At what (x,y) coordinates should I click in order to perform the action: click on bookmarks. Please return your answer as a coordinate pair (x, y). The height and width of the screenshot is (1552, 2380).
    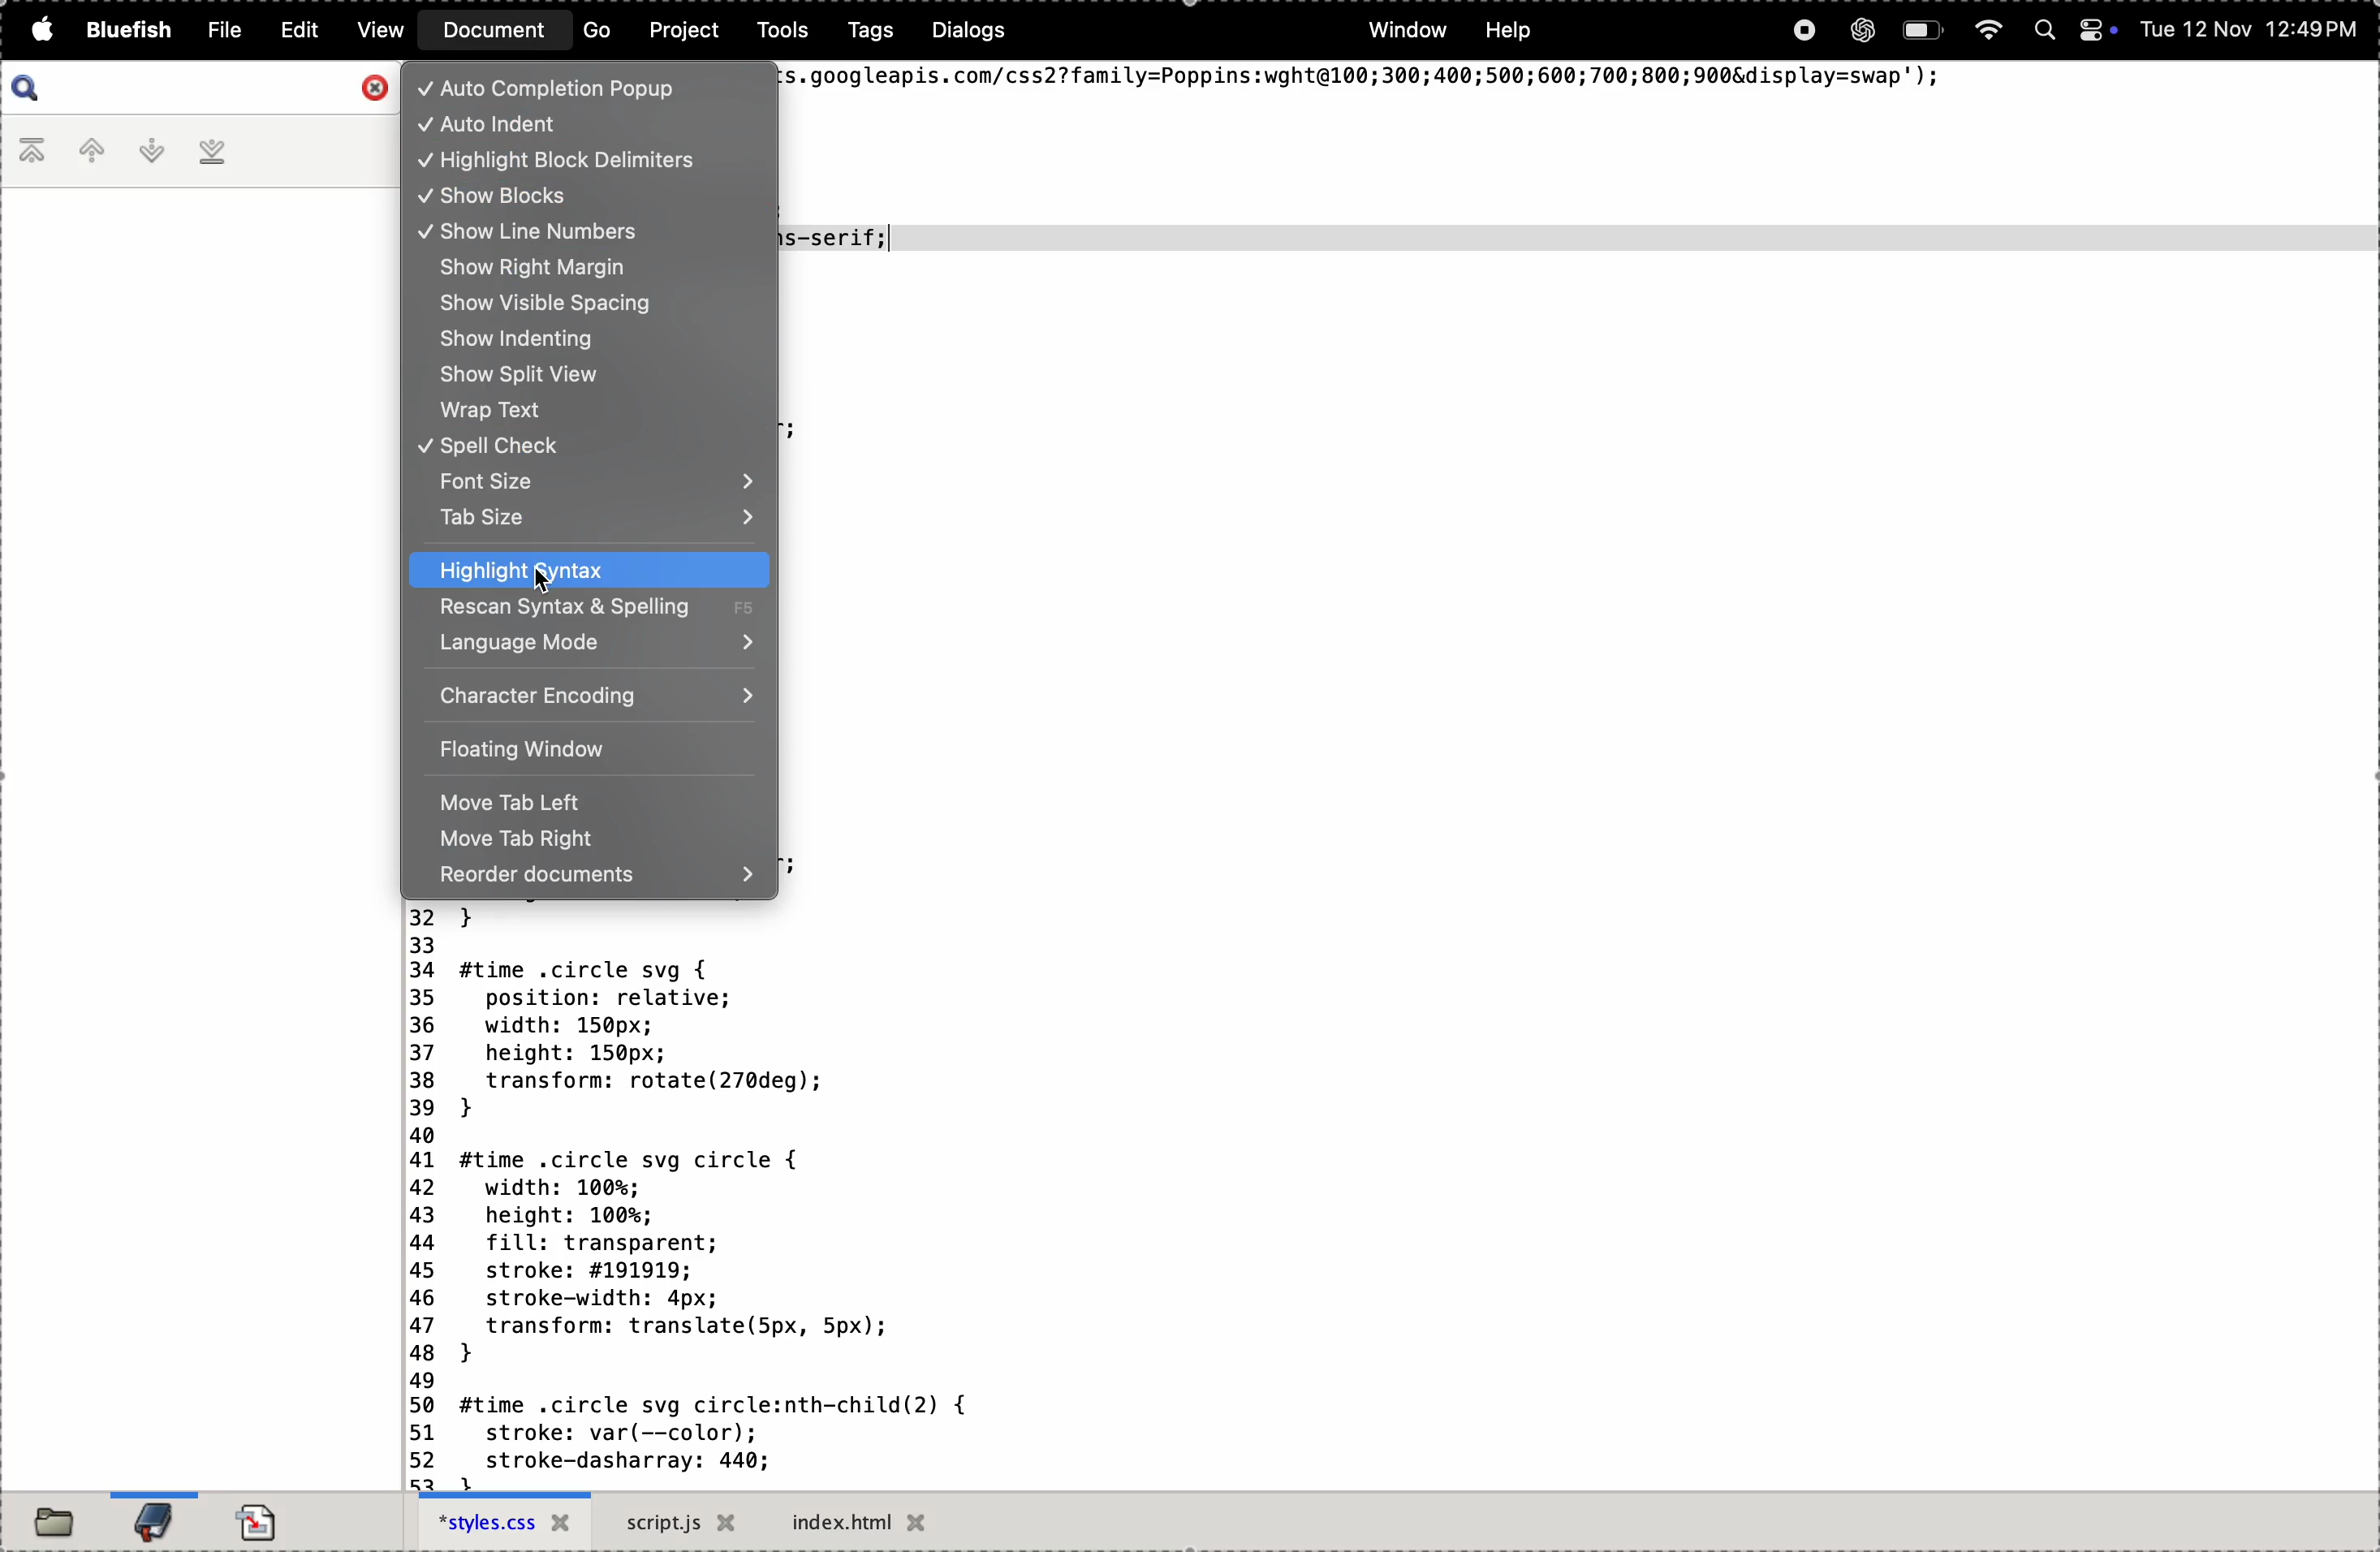
    Looking at the image, I should click on (151, 1518).